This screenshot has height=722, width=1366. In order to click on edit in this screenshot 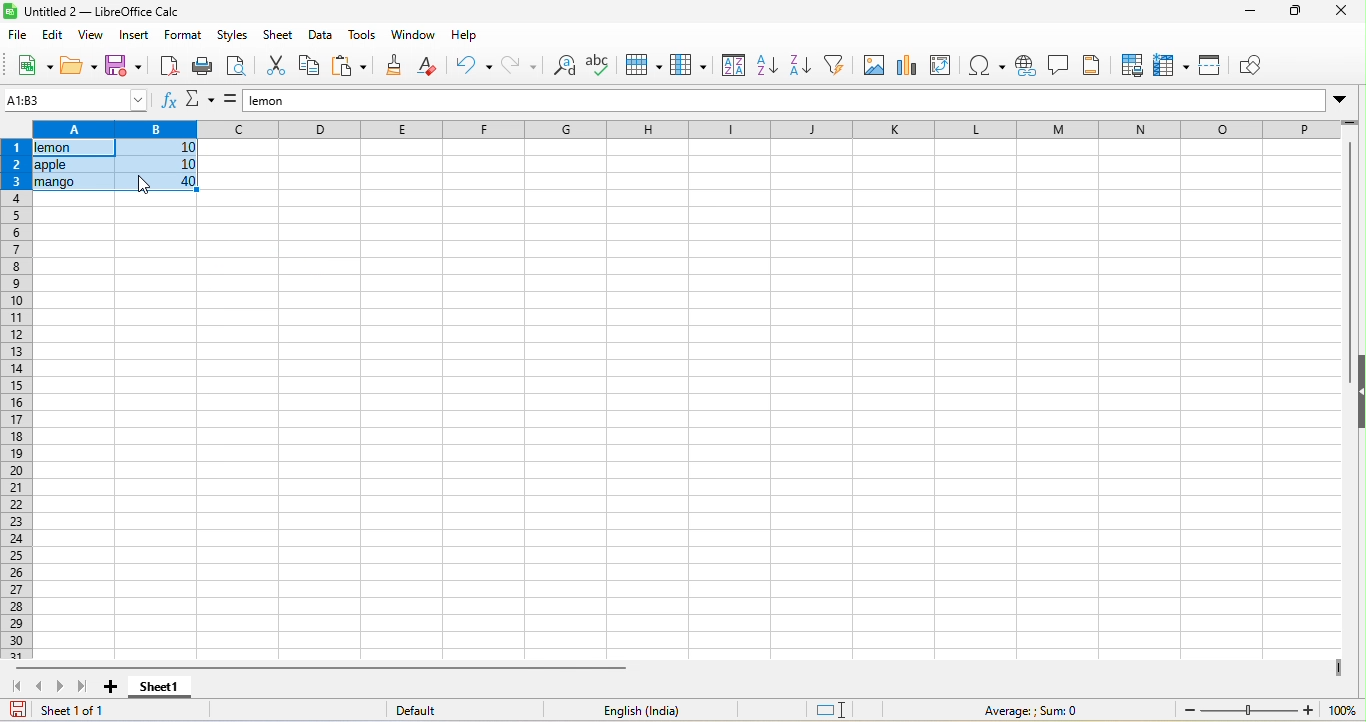, I will do `click(52, 37)`.